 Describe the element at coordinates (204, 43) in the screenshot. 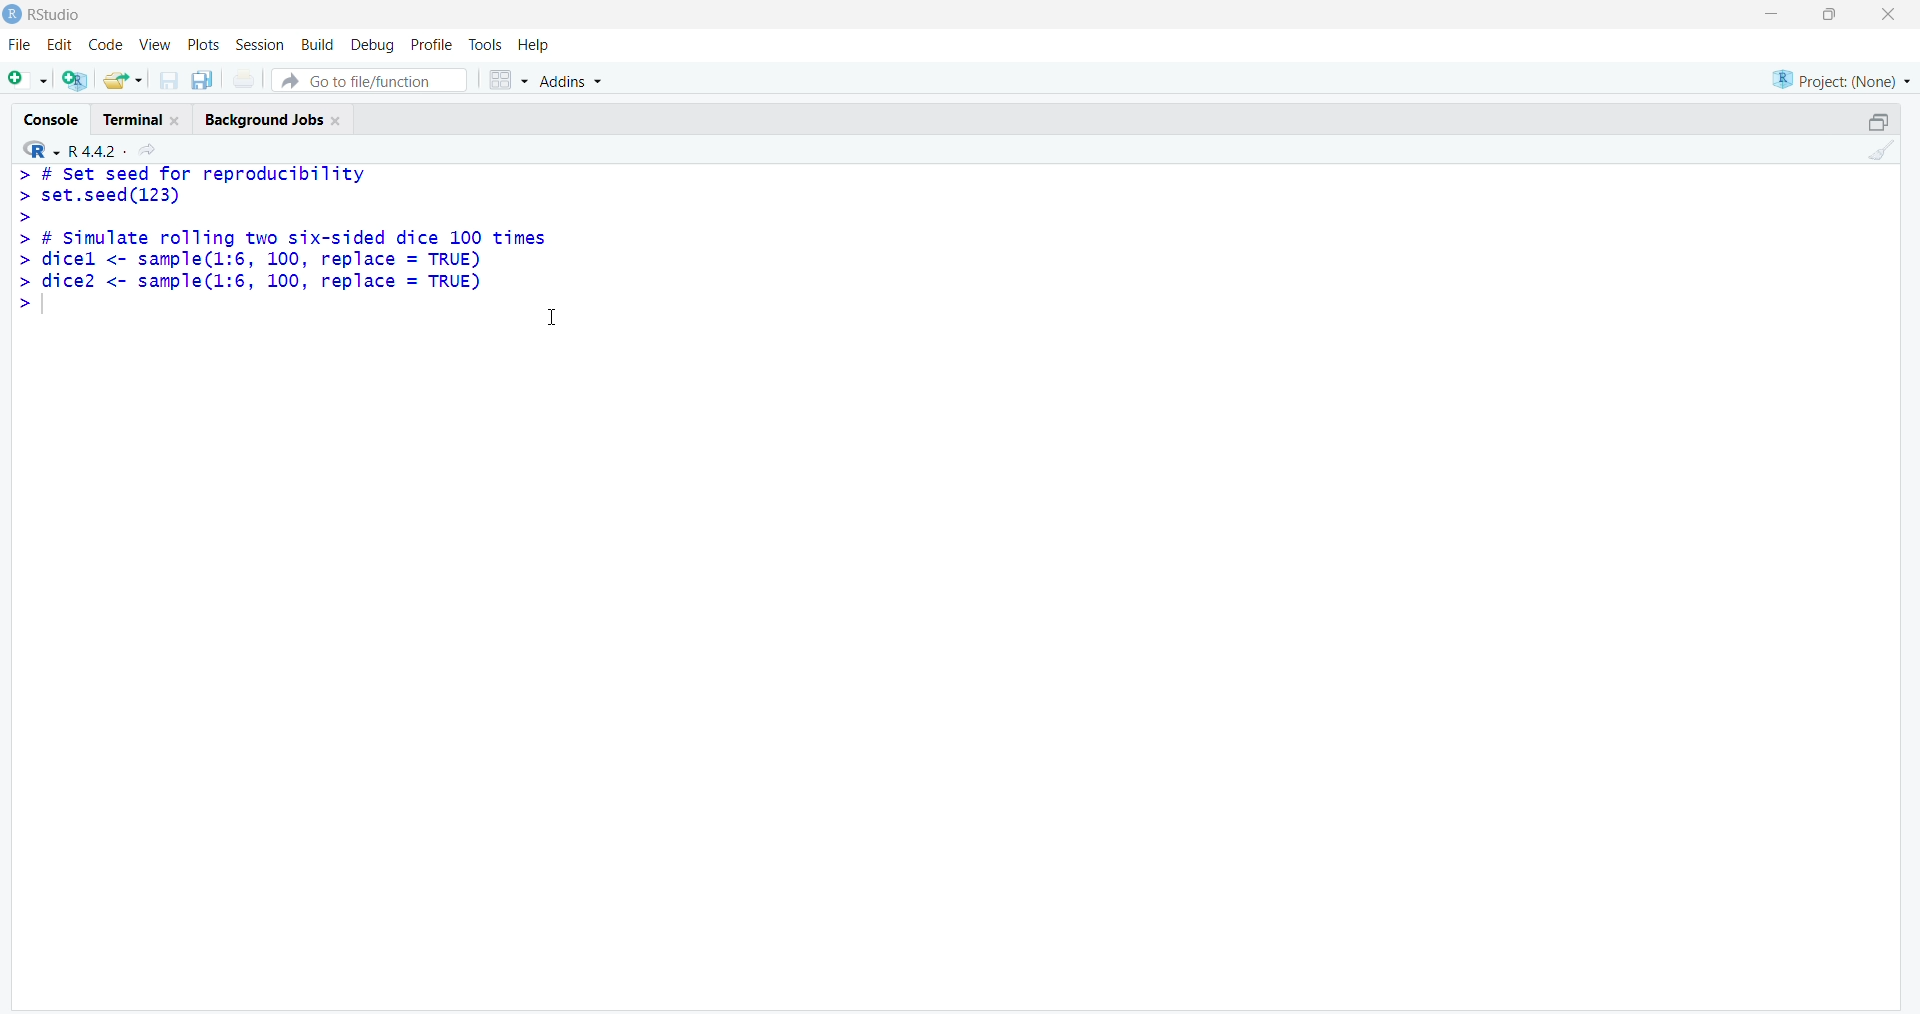

I see `plots` at that location.